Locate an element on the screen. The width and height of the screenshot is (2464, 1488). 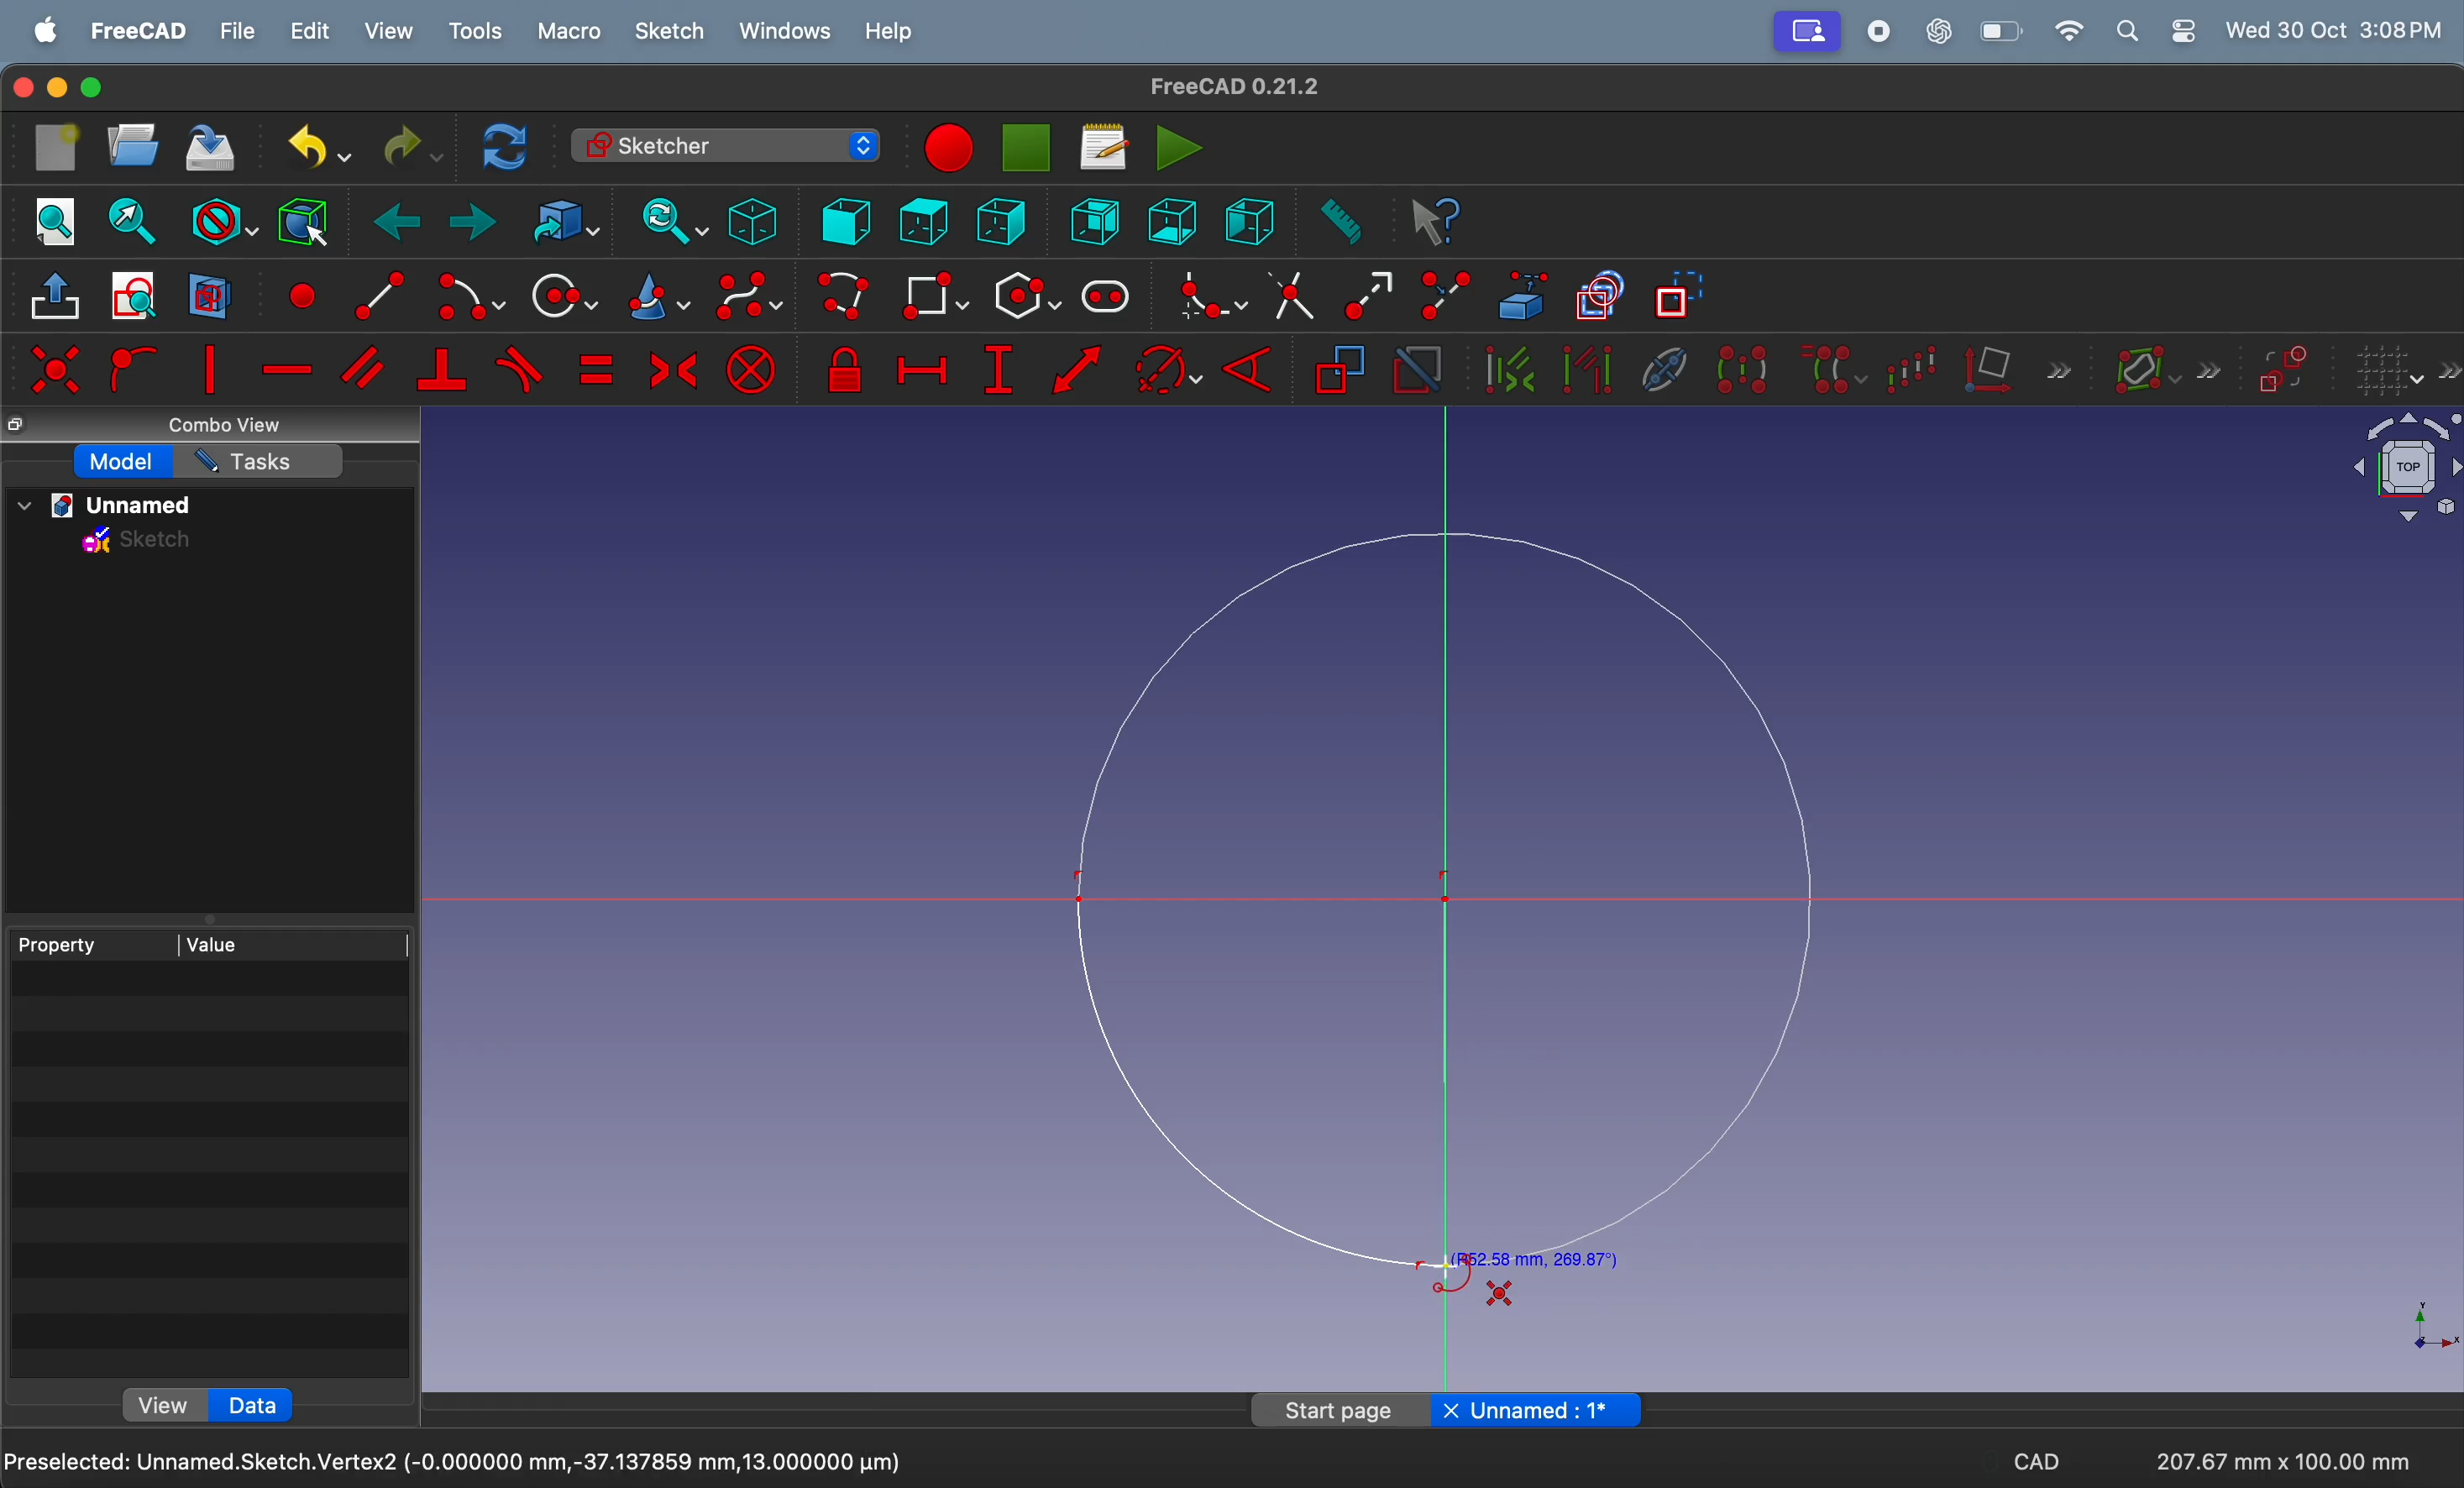
create arc is located at coordinates (467, 298).